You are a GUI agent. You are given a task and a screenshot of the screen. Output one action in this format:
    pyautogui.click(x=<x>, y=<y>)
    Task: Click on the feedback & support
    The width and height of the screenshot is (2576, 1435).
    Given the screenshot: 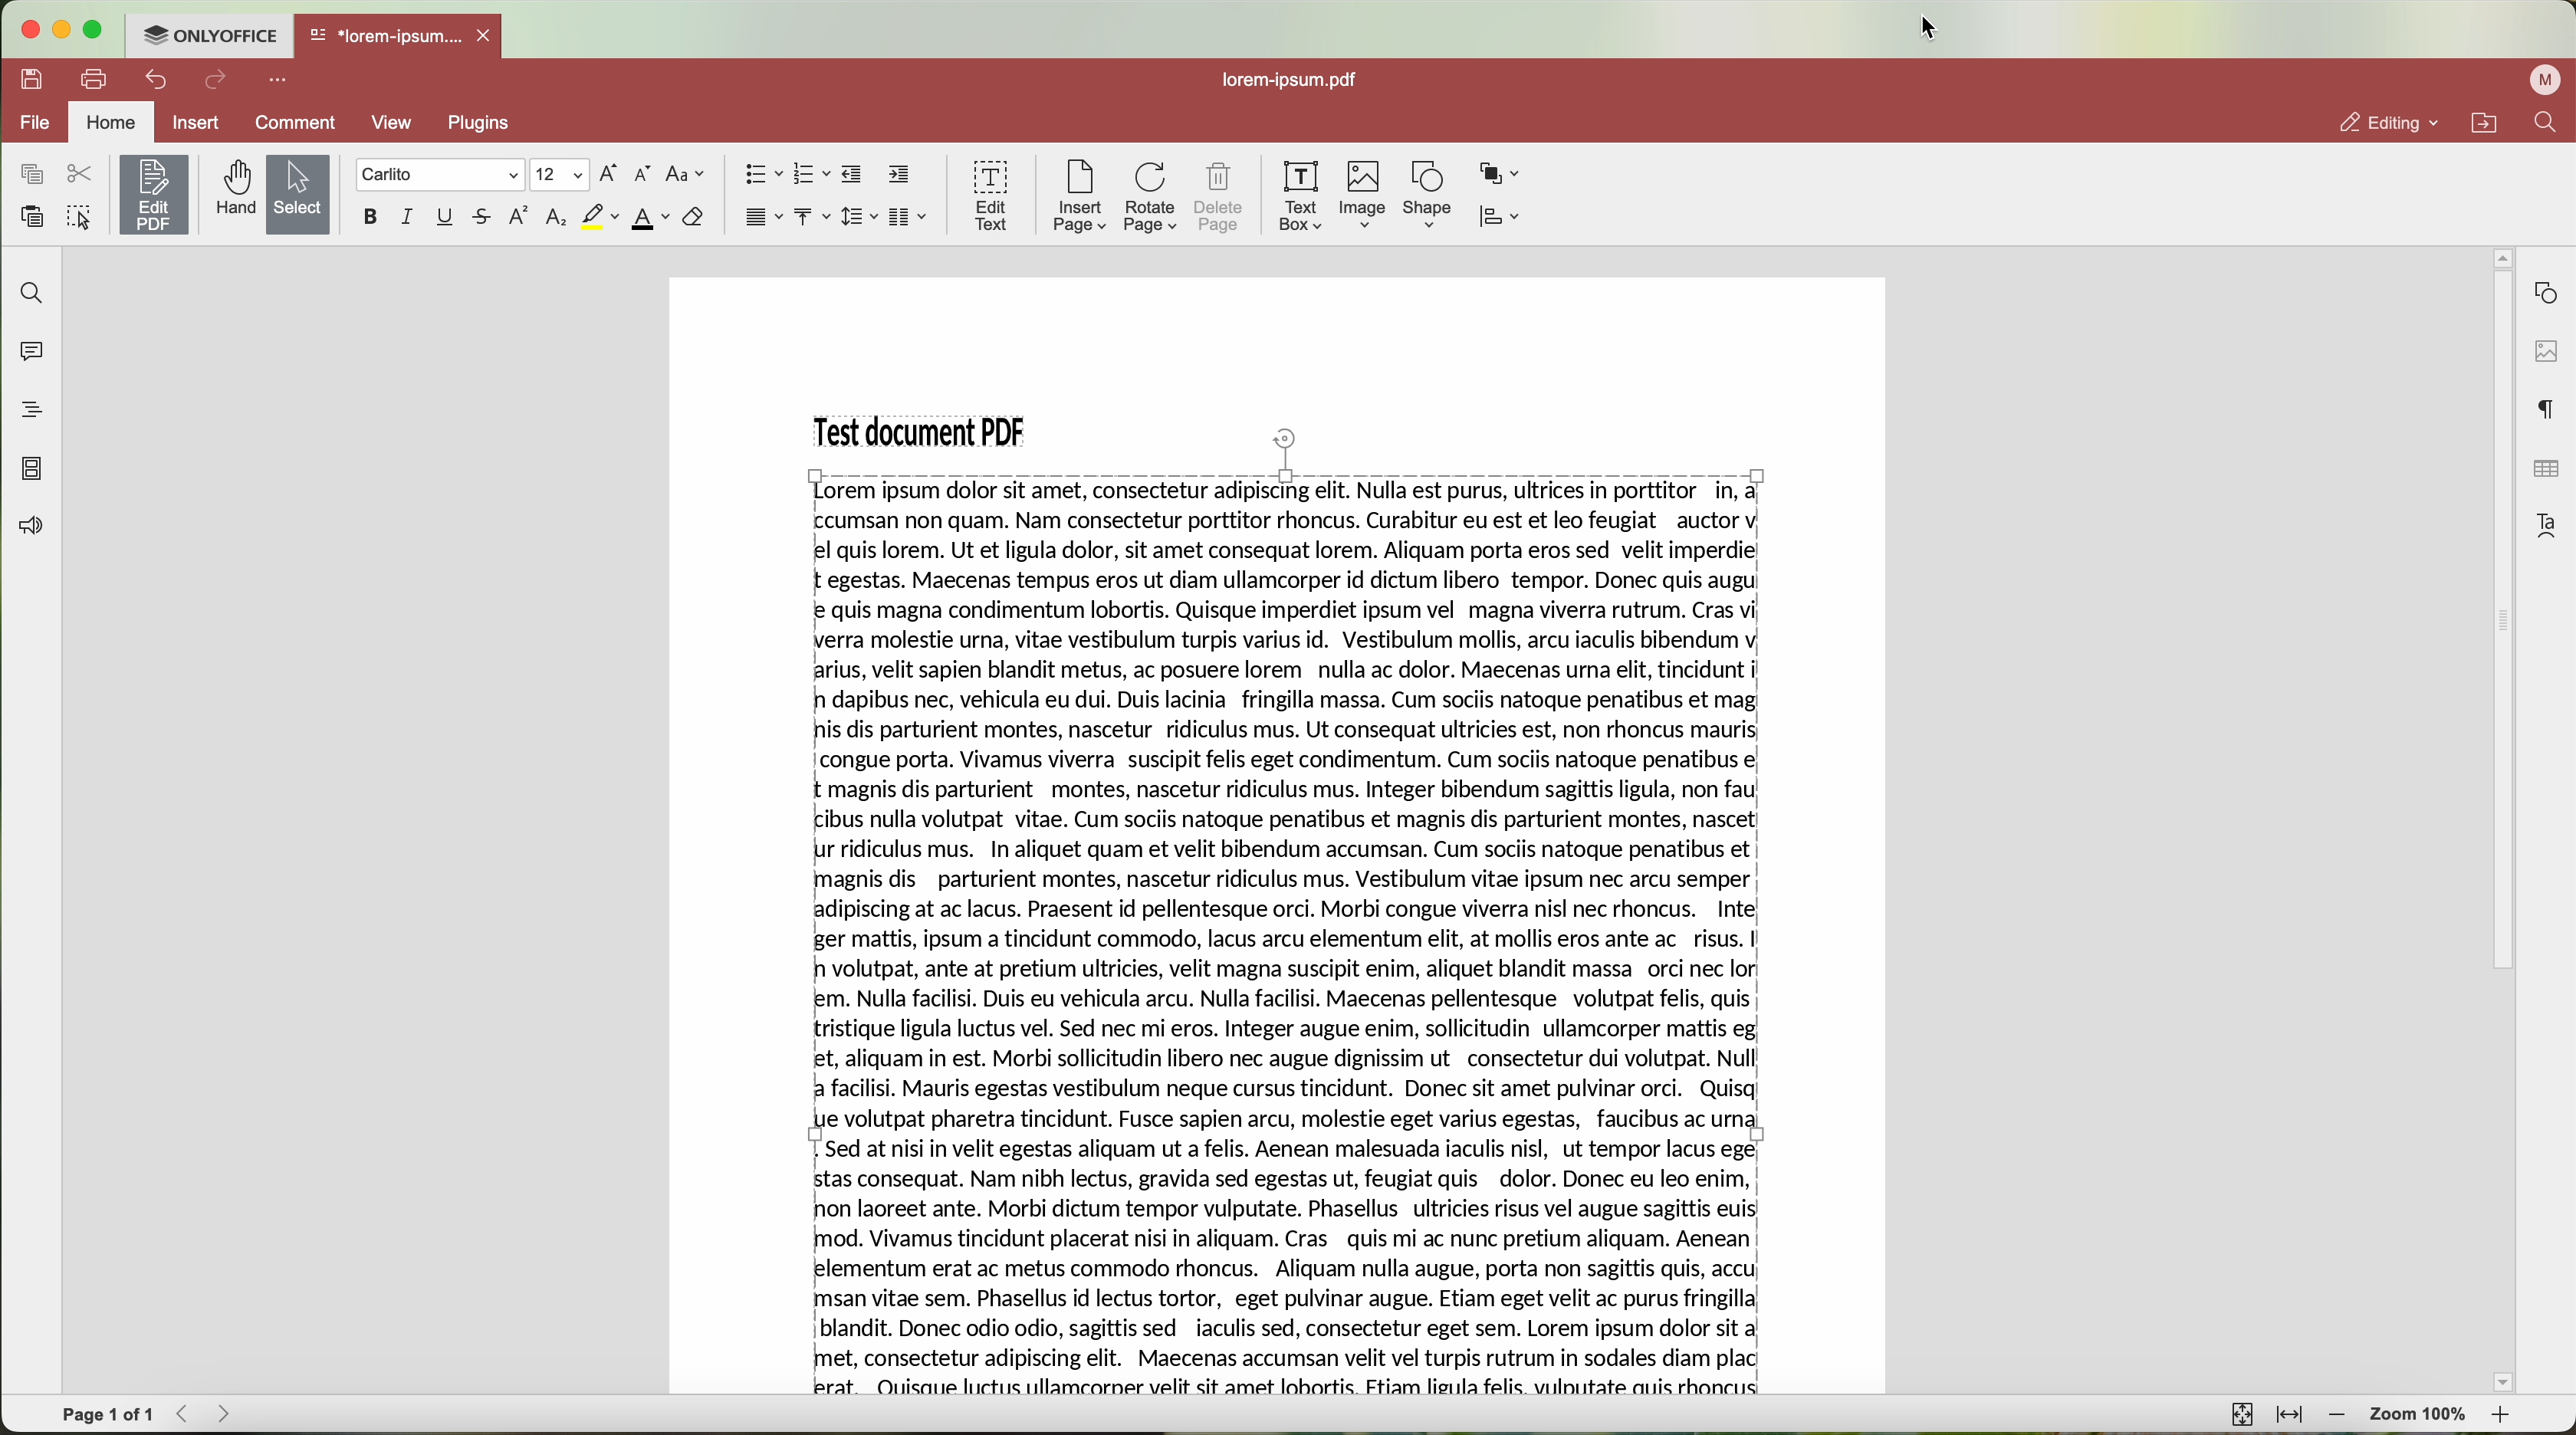 What is the action you would take?
    pyautogui.click(x=35, y=528)
    